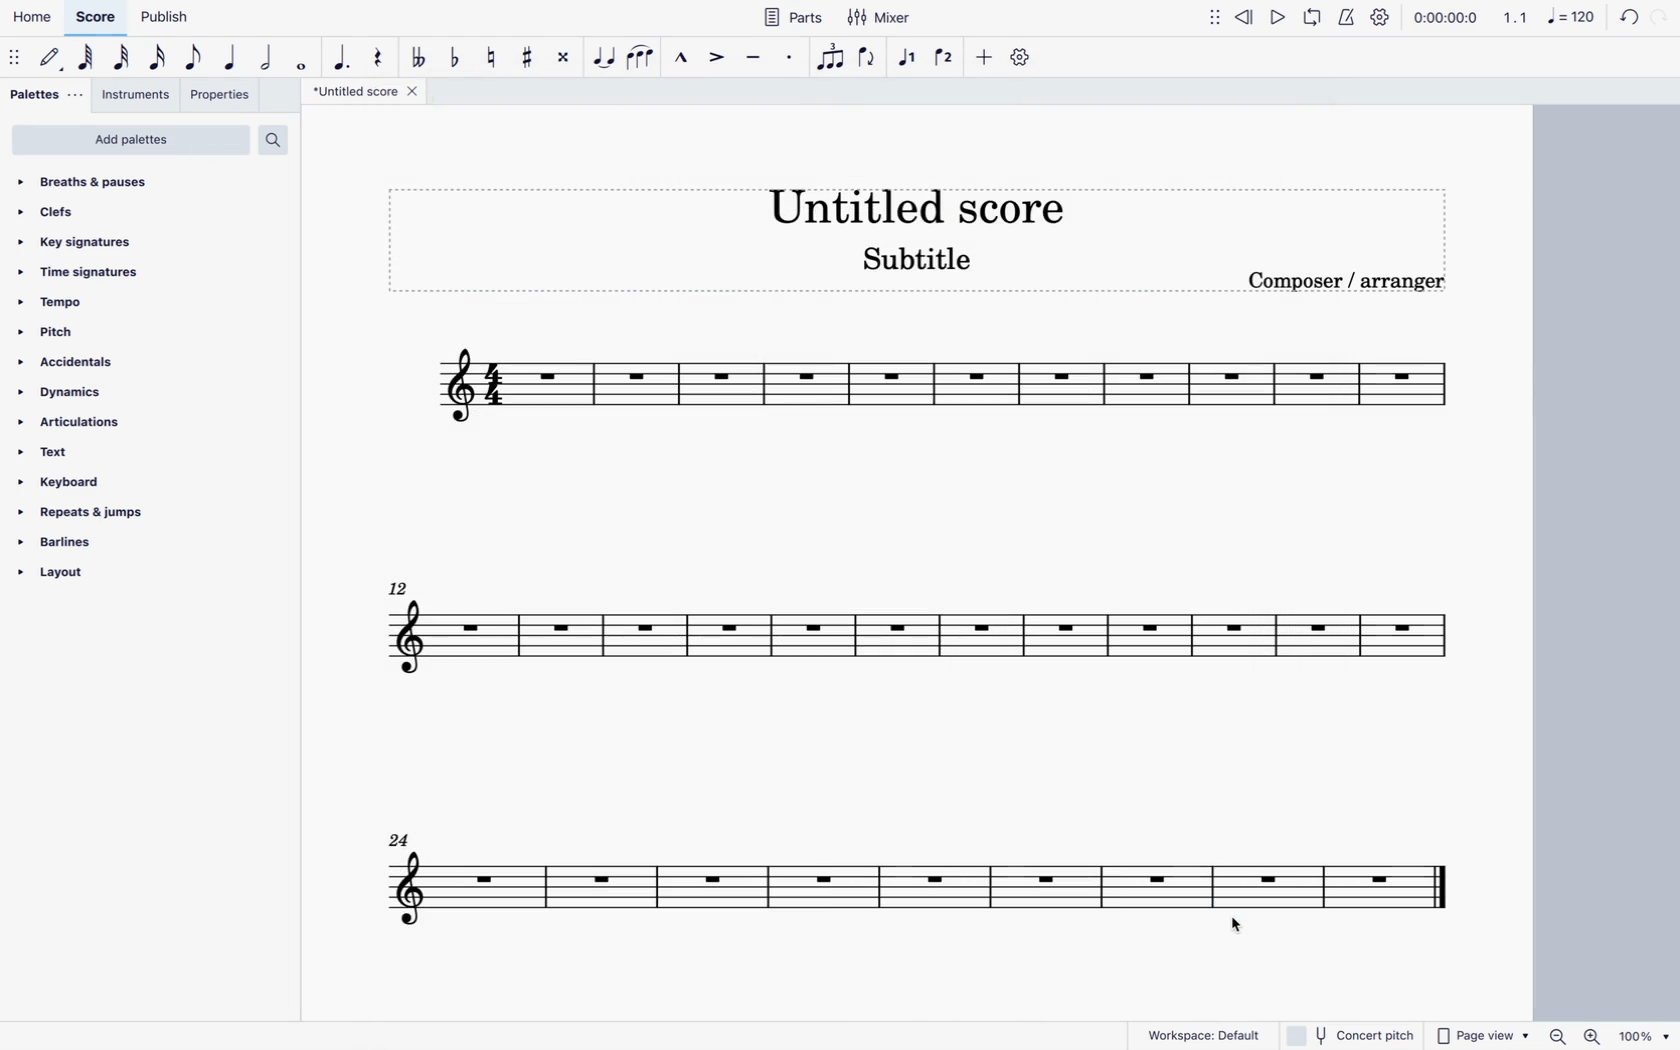 This screenshot has height=1050, width=1680. Describe the element at coordinates (95, 18) in the screenshot. I see `score` at that location.